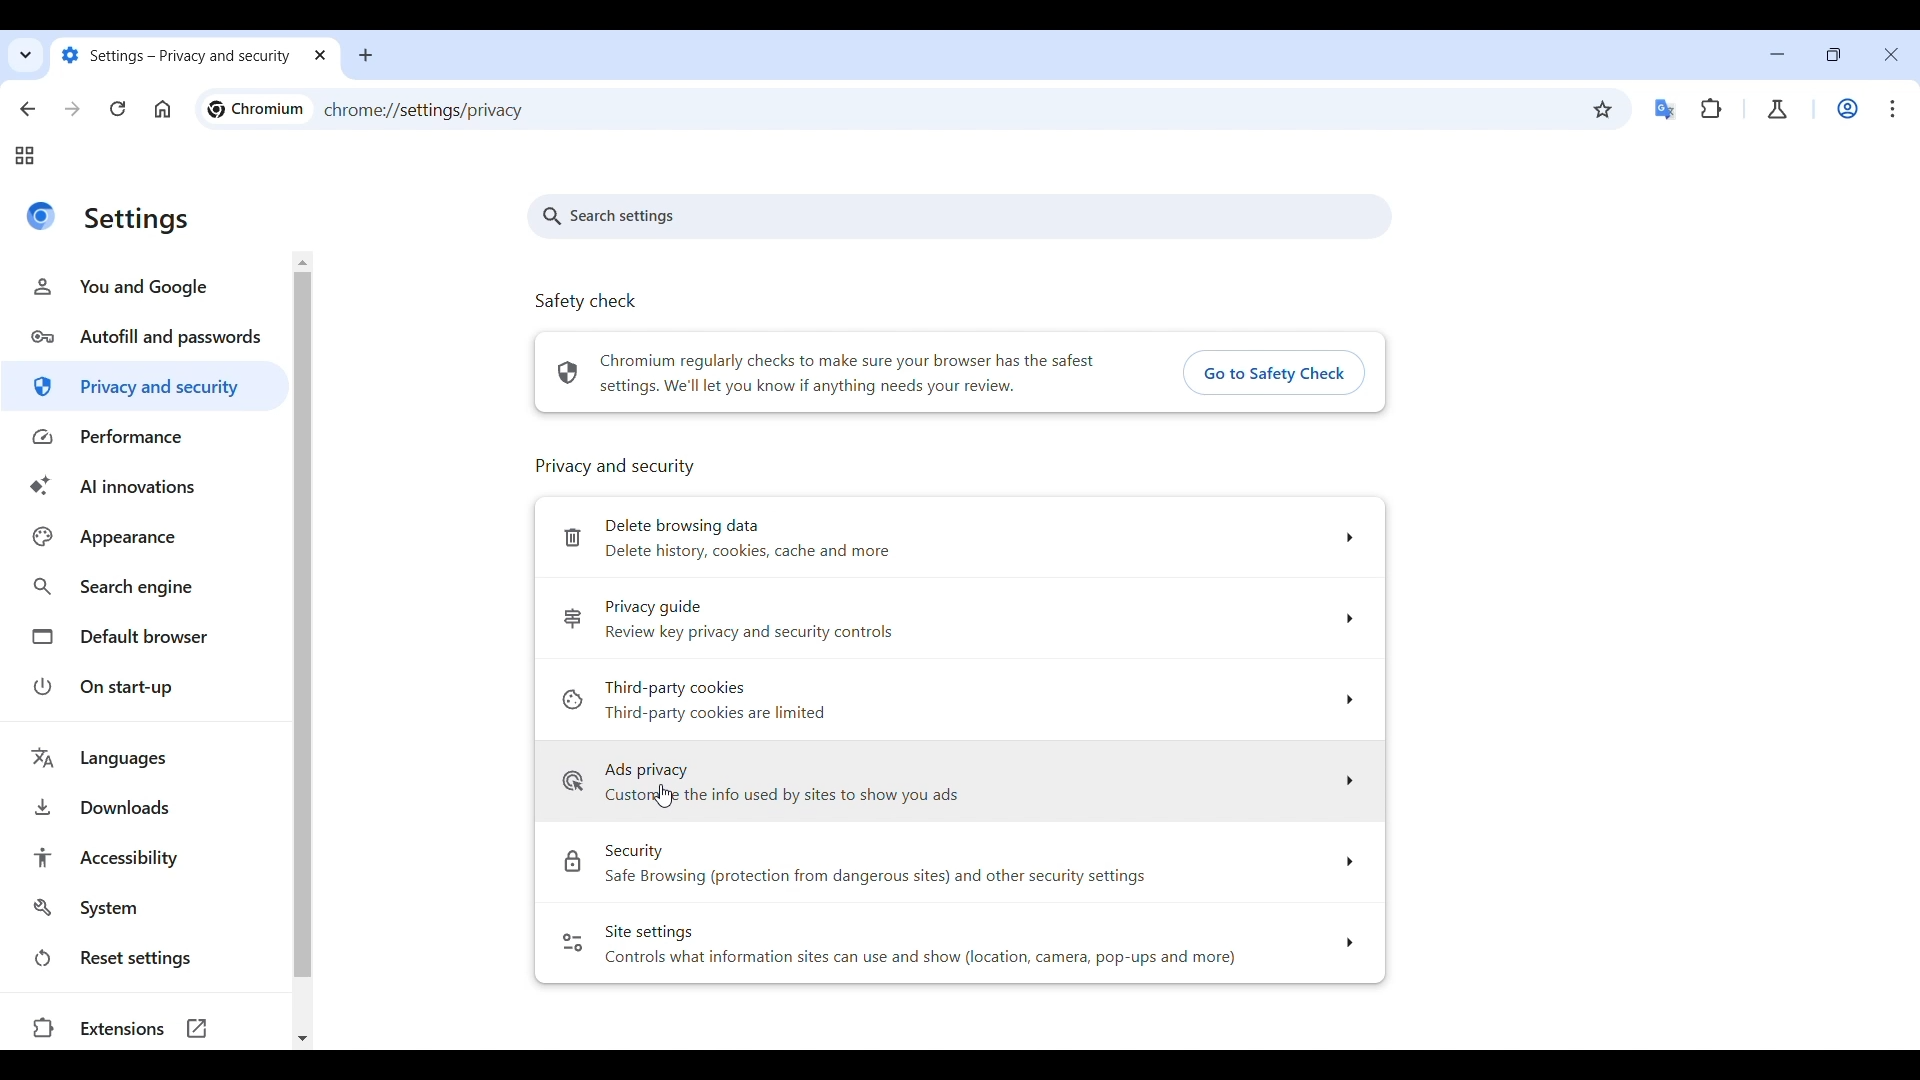  I want to click on Quick slide to top, so click(303, 263).